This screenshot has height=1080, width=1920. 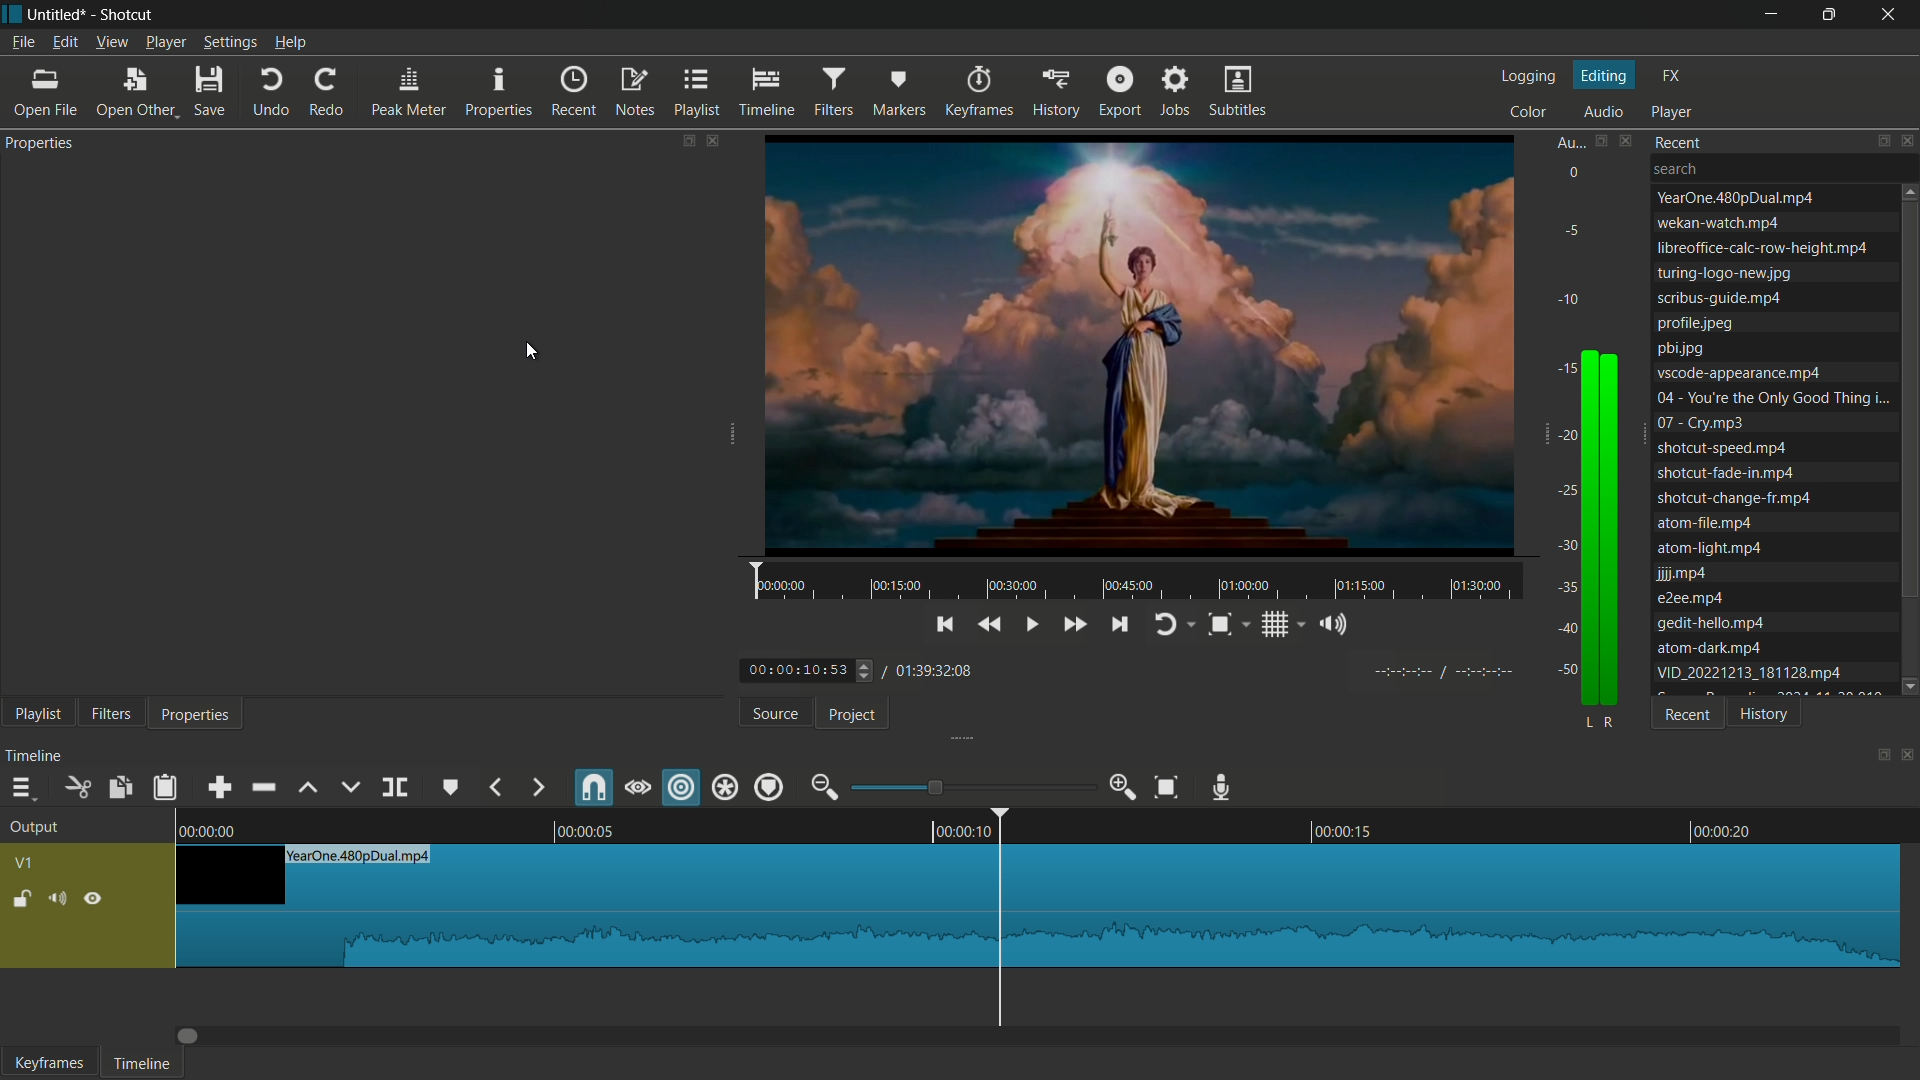 What do you see at coordinates (1605, 74) in the screenshot?
I see `editing` at bounding box center [1605, 74].